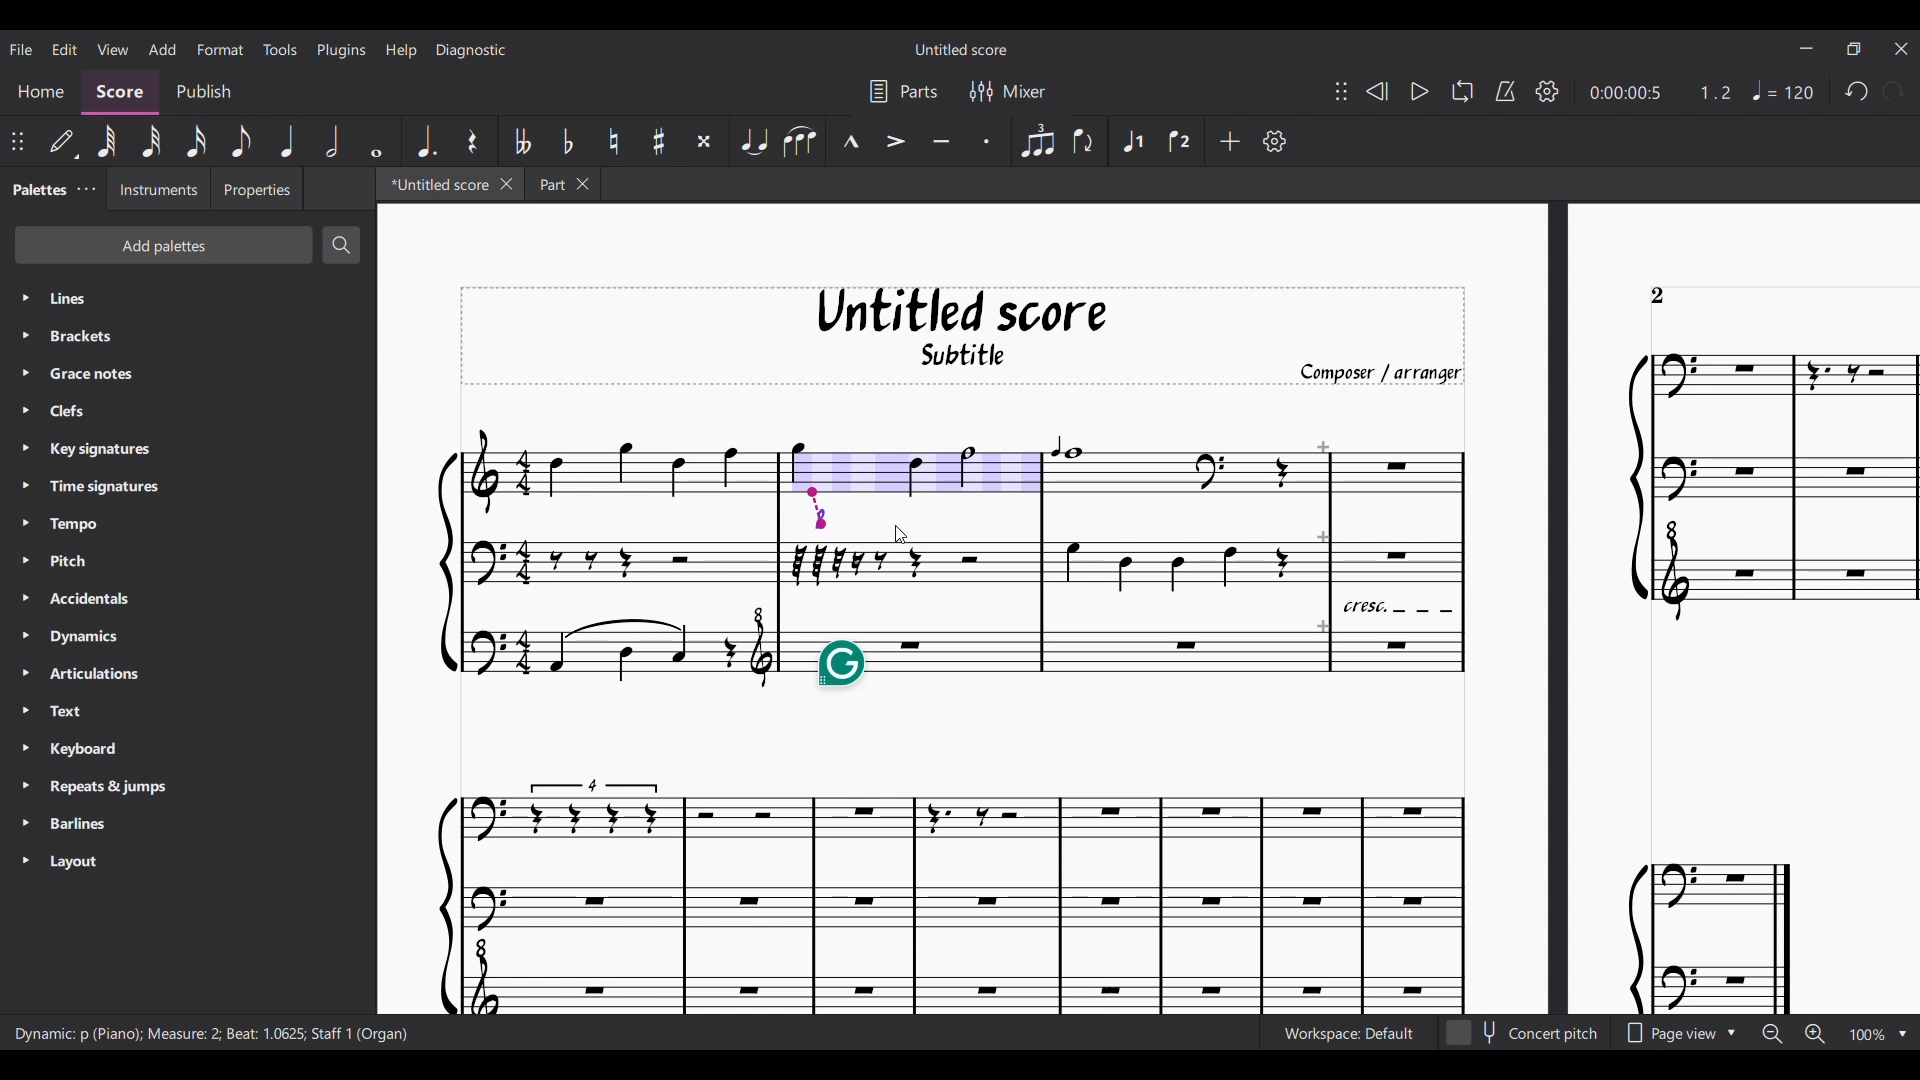 The height and width of the screenshot is (1080, 1920). What do you see at coordinates (1854, 49) in the screenshot?
I see `Show interface in a smaller tab` at bounding box center [1854, 49].